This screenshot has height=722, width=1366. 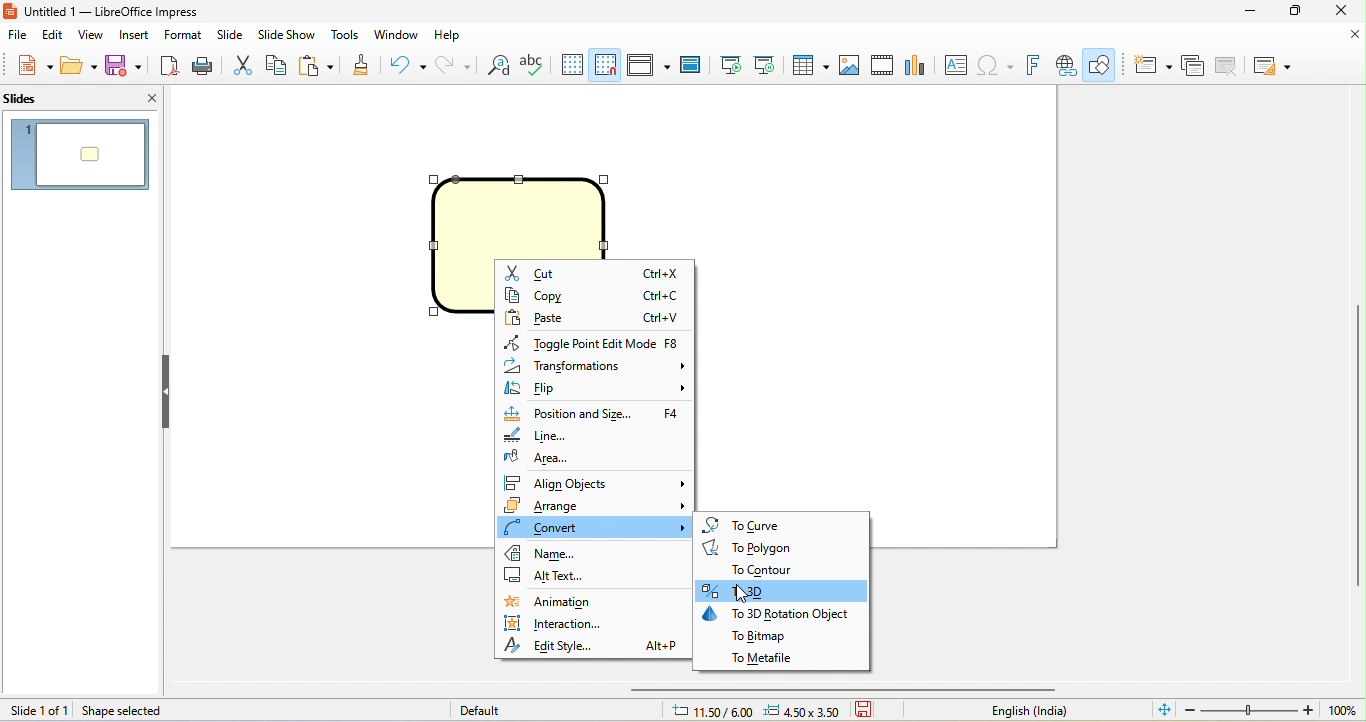 What do you see at coordinates (289, 34) in the screenshot?
I see `slide show` at bounding box center [289, 34].